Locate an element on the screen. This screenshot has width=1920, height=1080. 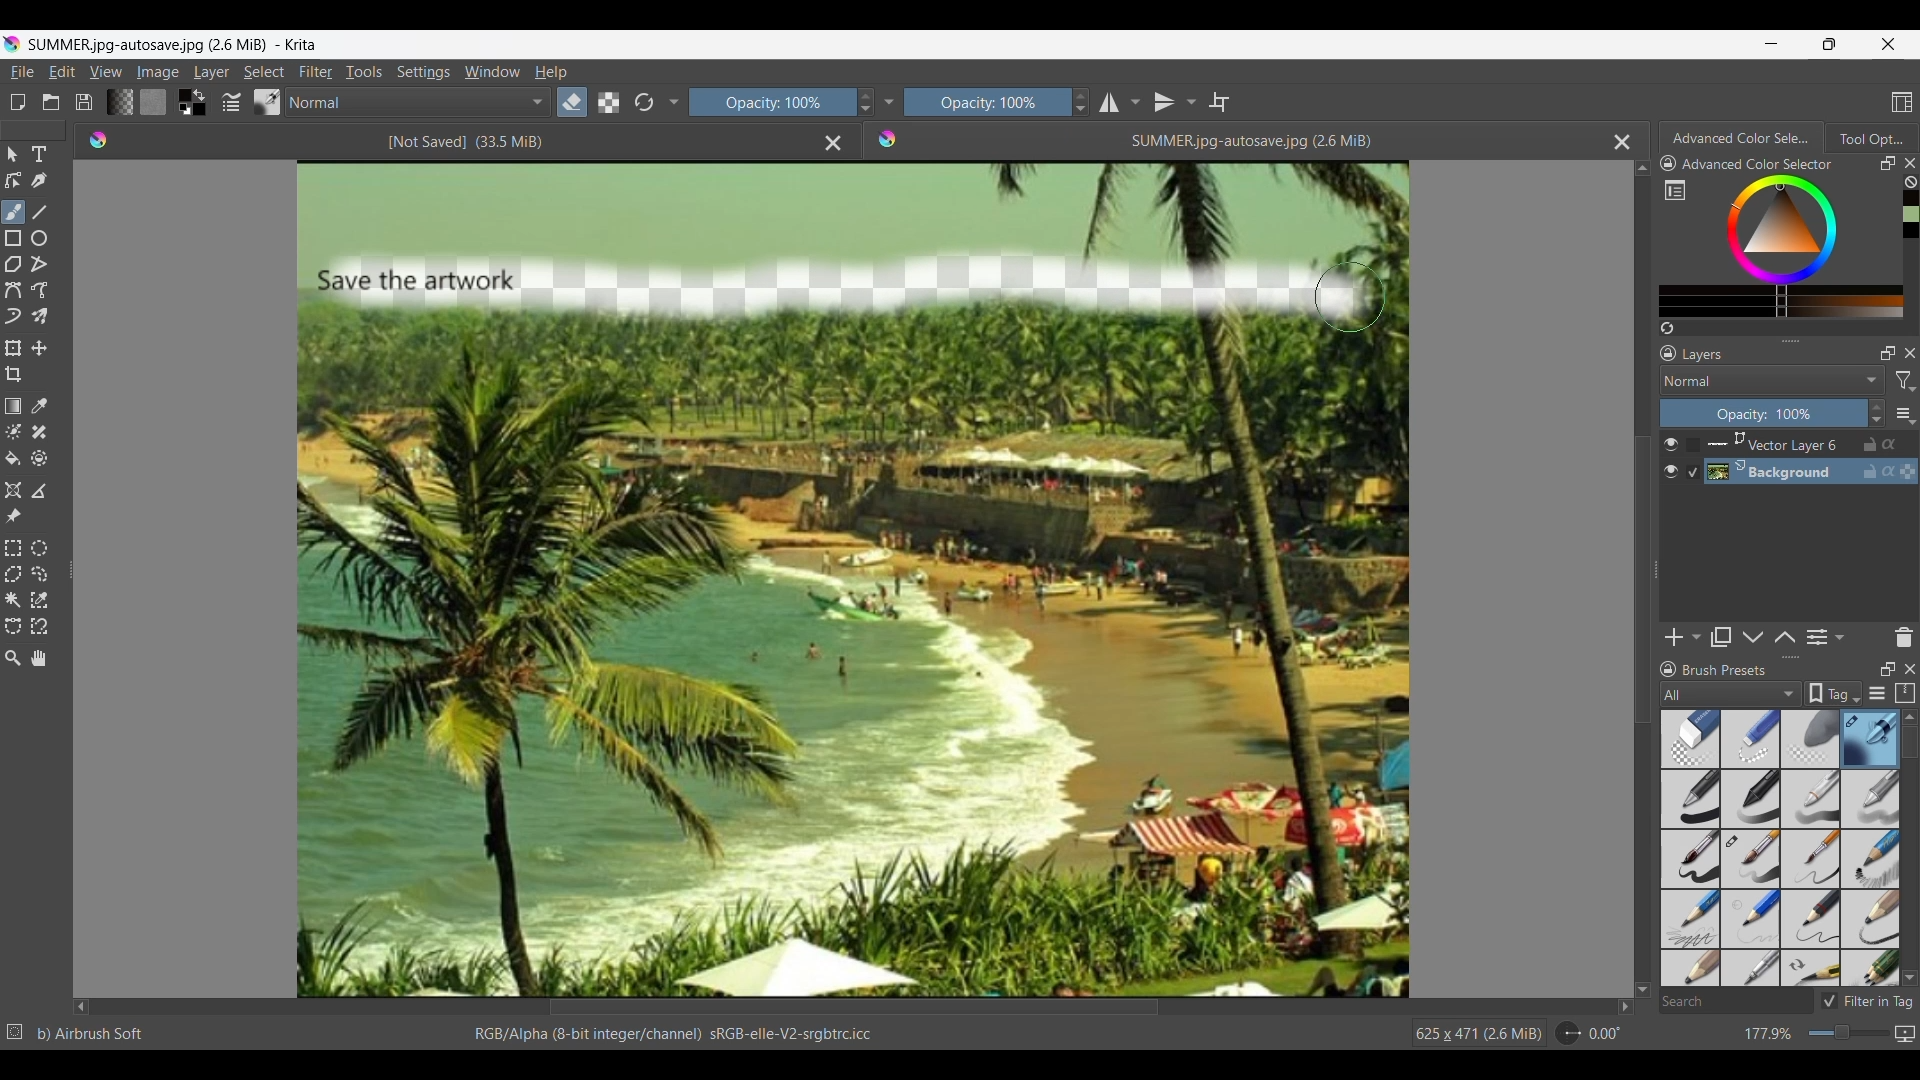
Close panel is located at coordinates (1909, 669).